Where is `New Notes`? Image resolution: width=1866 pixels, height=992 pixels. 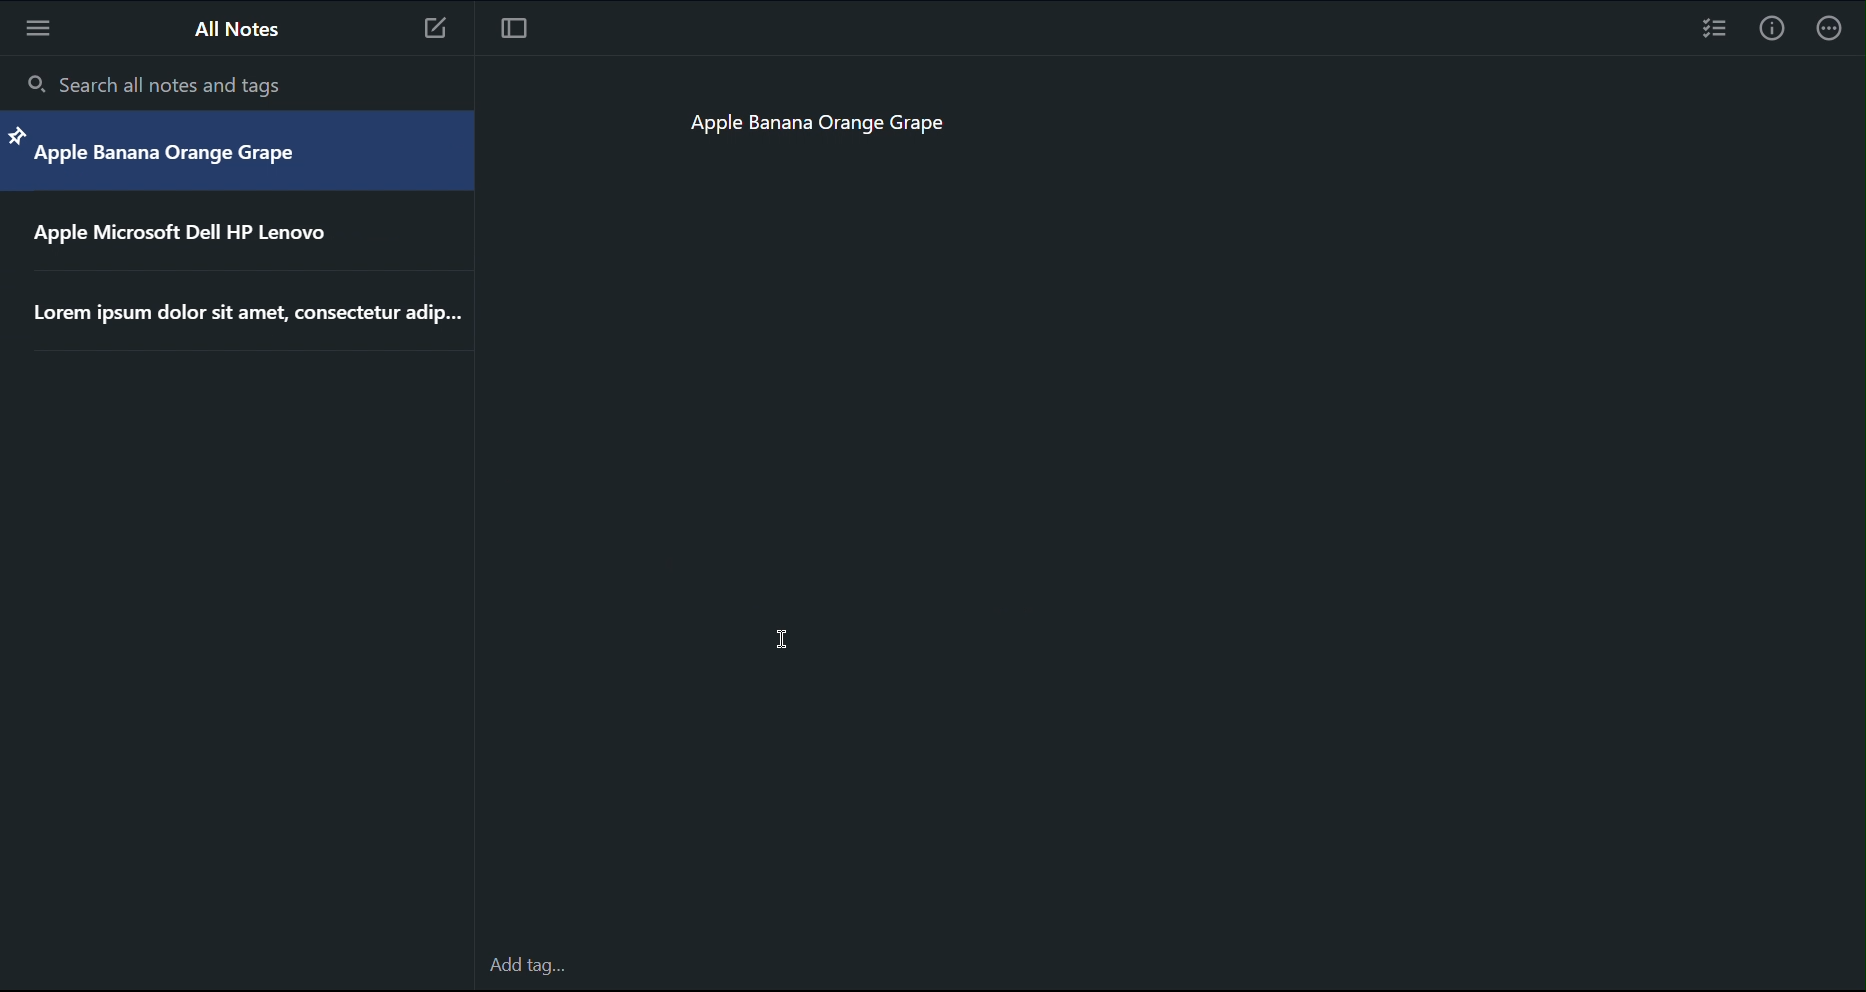
New Notes is located at coordinates (443, 30).